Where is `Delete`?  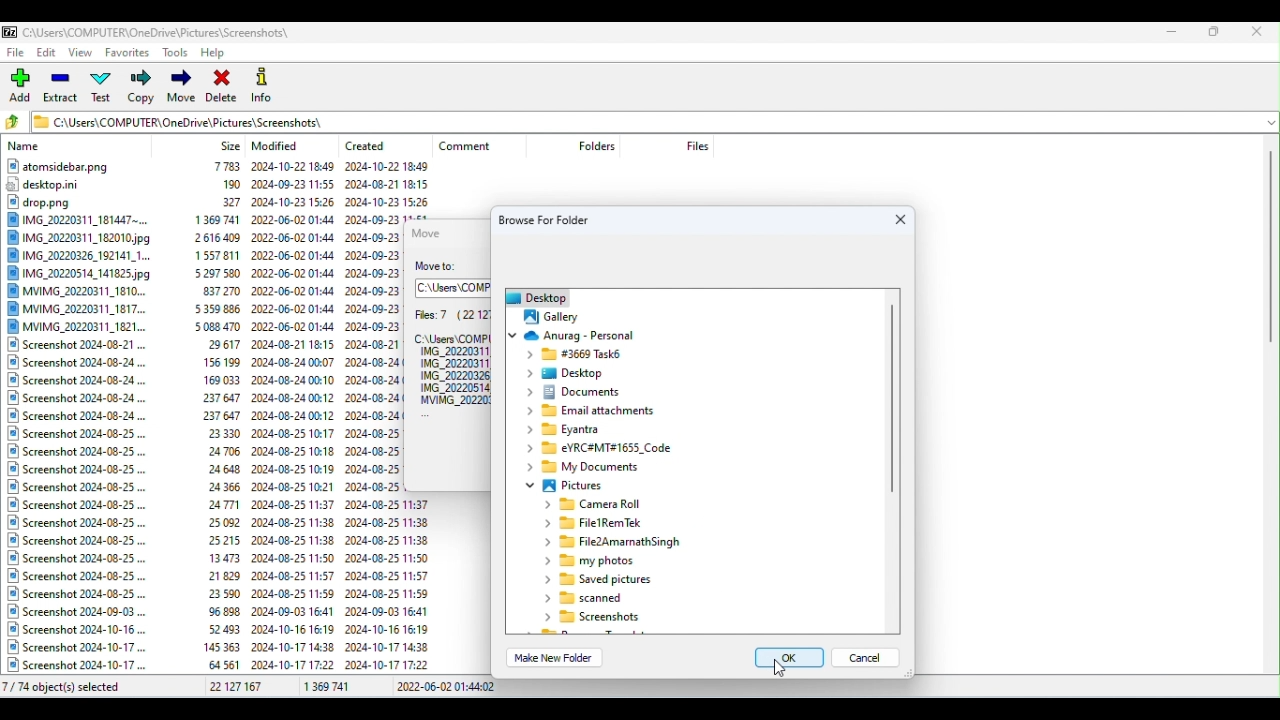 Delete is located at coordinates (223, 85).